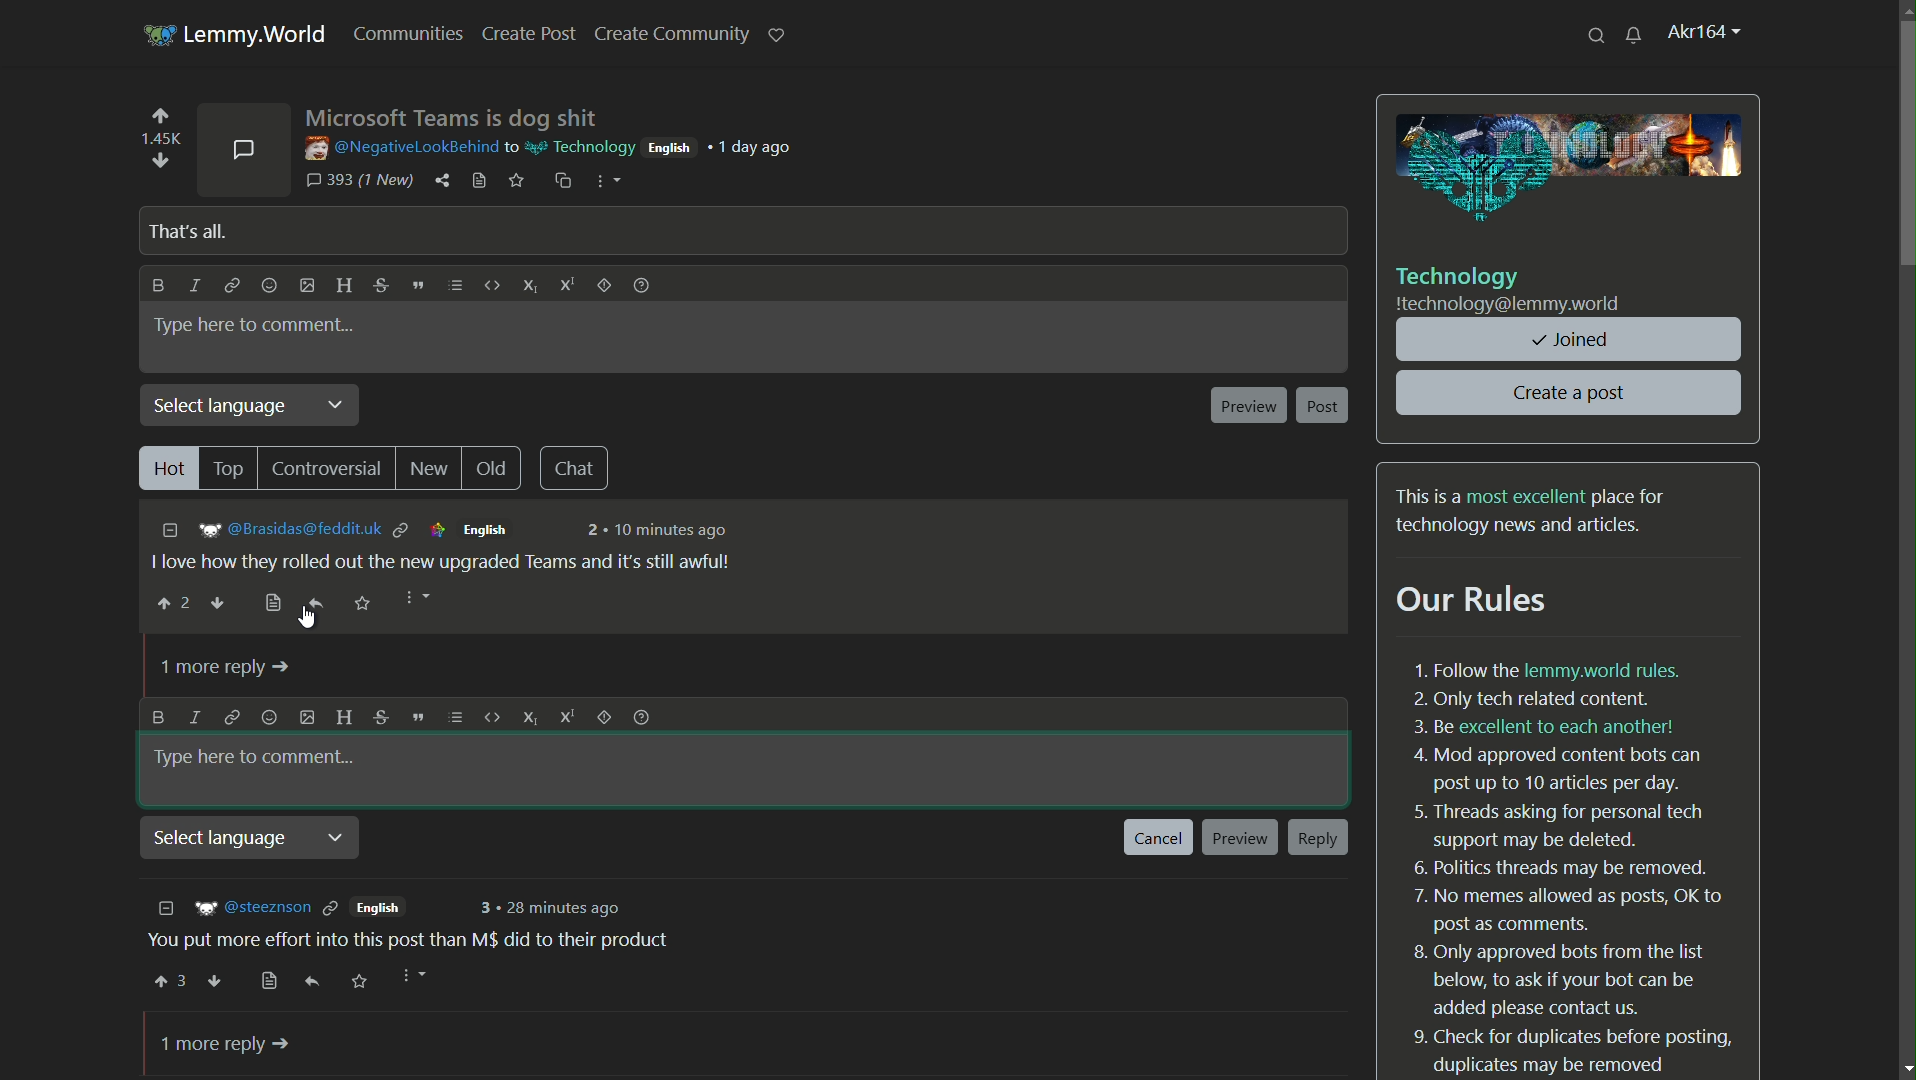  I want to click on list, so click(456, 286).